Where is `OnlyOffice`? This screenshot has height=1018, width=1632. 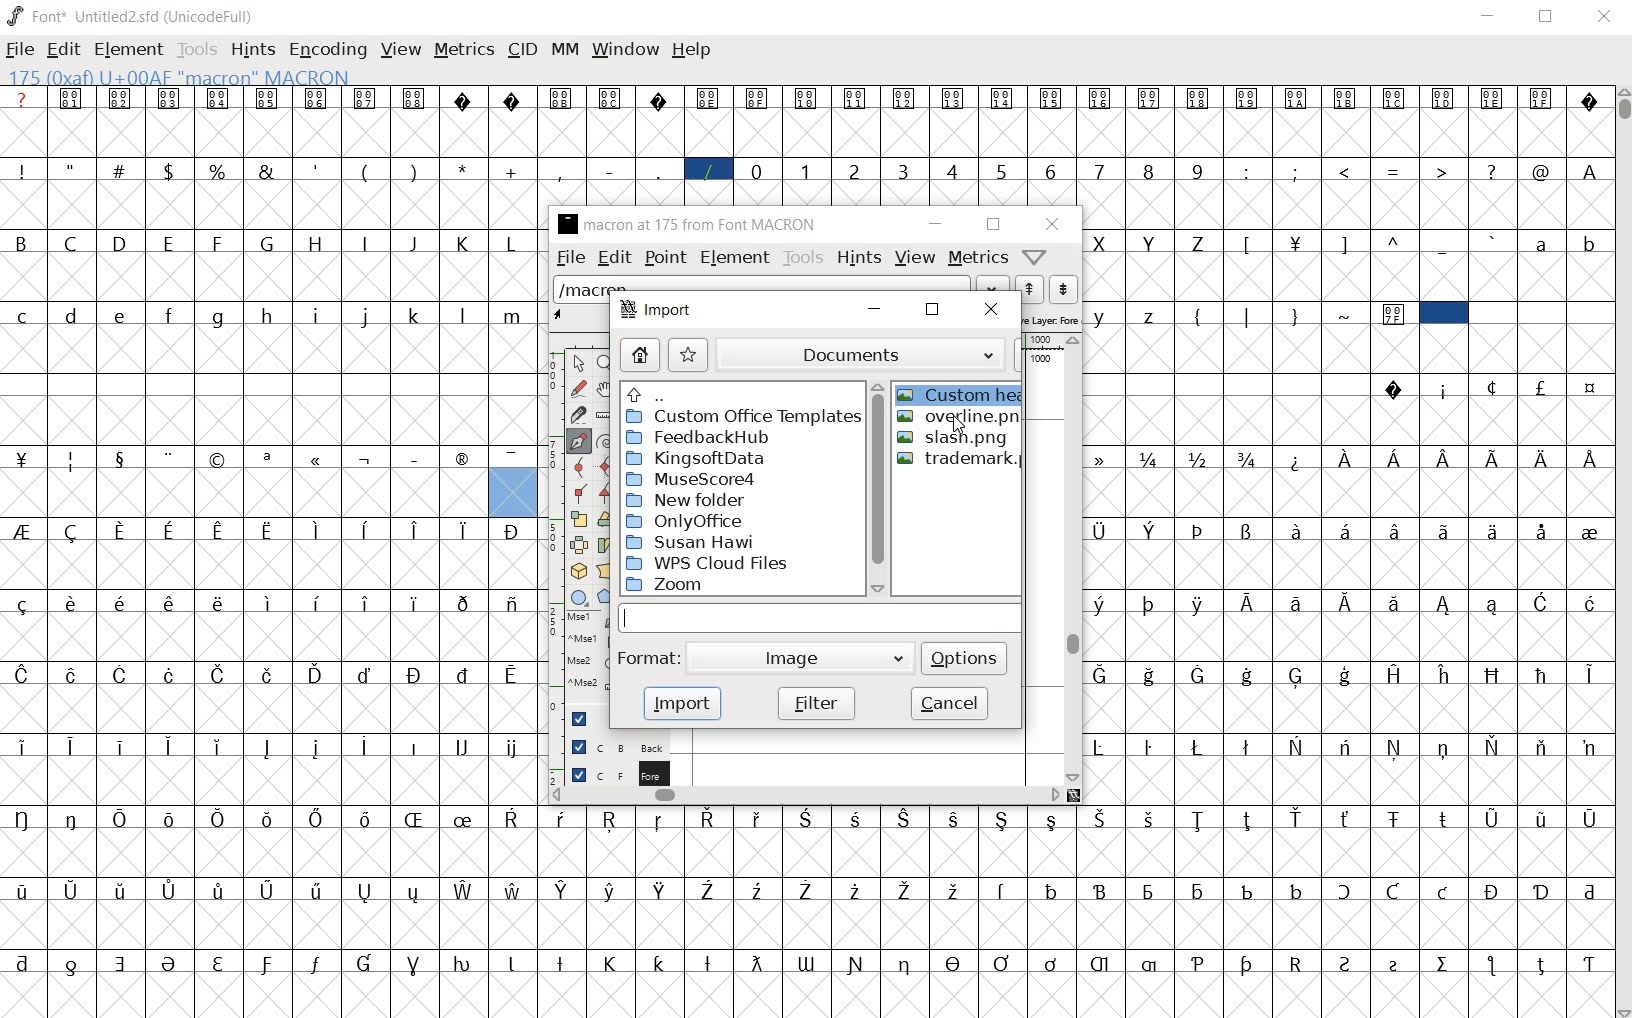
OnlyOffice is located at coordinates (737, 521).